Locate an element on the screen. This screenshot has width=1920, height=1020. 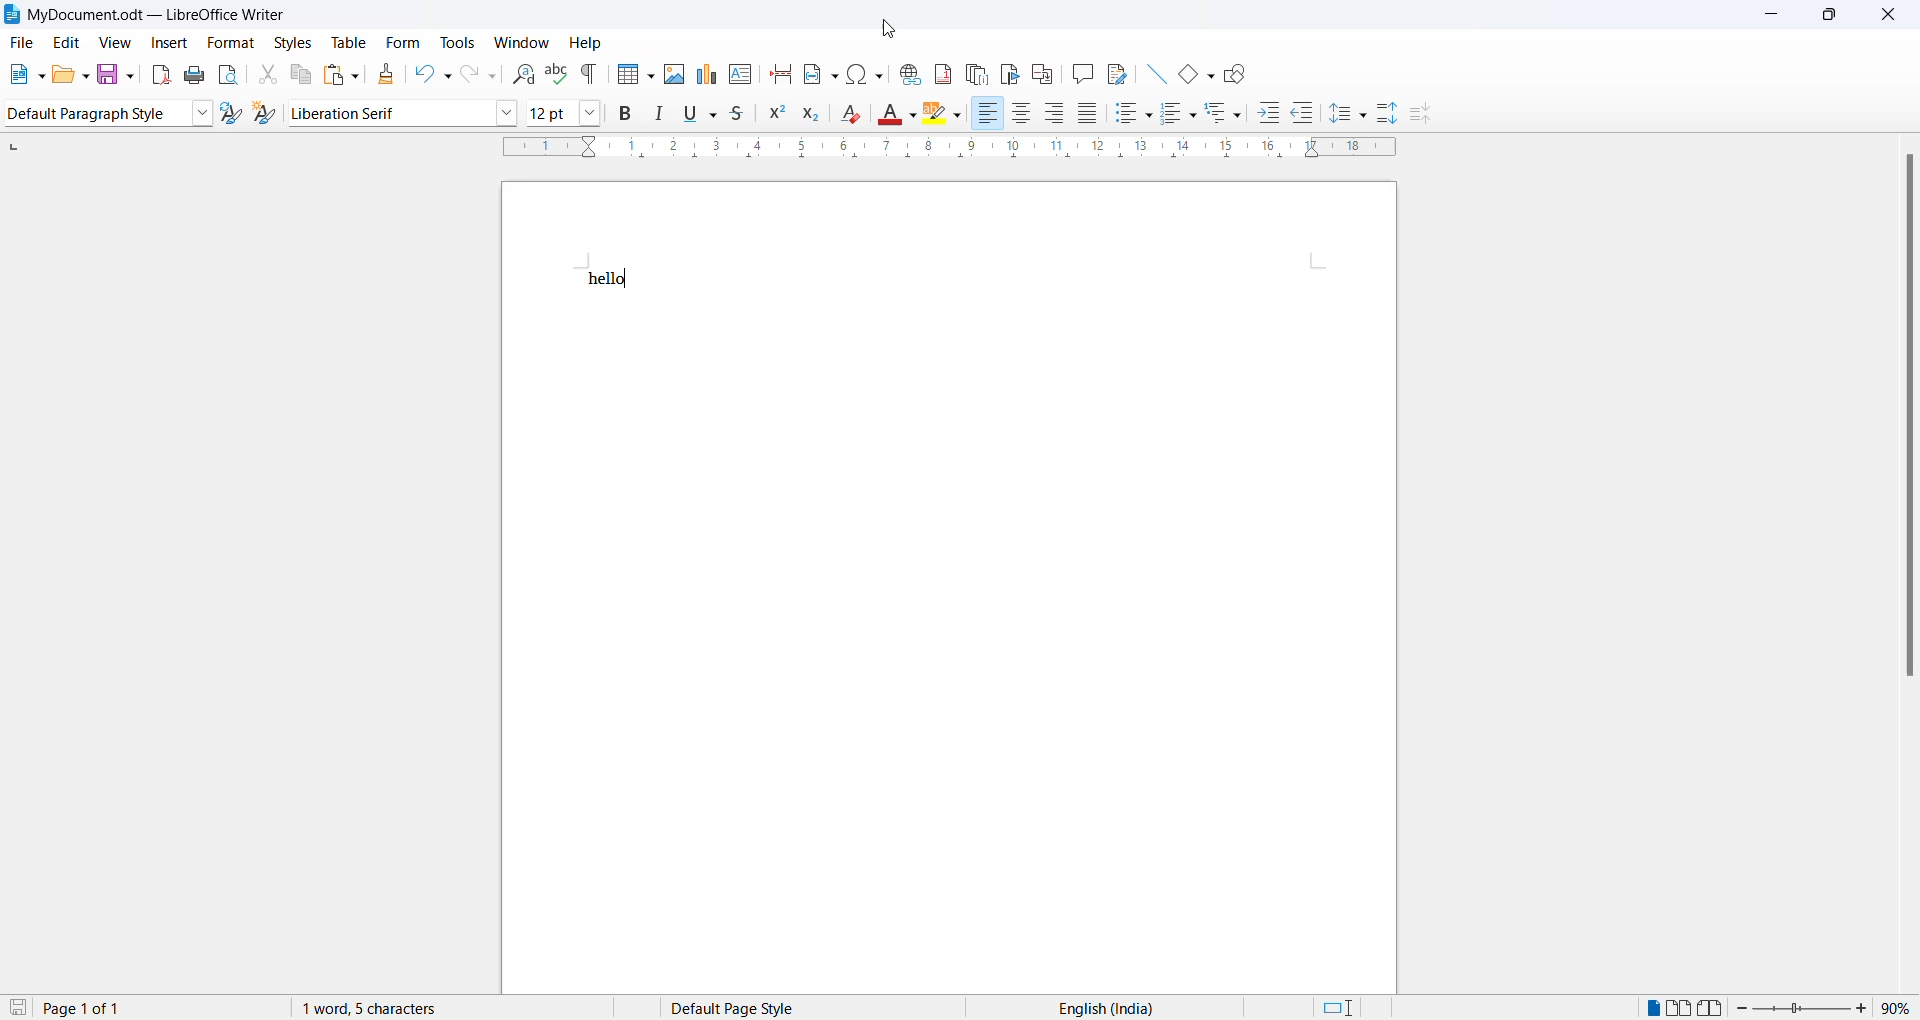
Italic is located at coordinates (658, 117).